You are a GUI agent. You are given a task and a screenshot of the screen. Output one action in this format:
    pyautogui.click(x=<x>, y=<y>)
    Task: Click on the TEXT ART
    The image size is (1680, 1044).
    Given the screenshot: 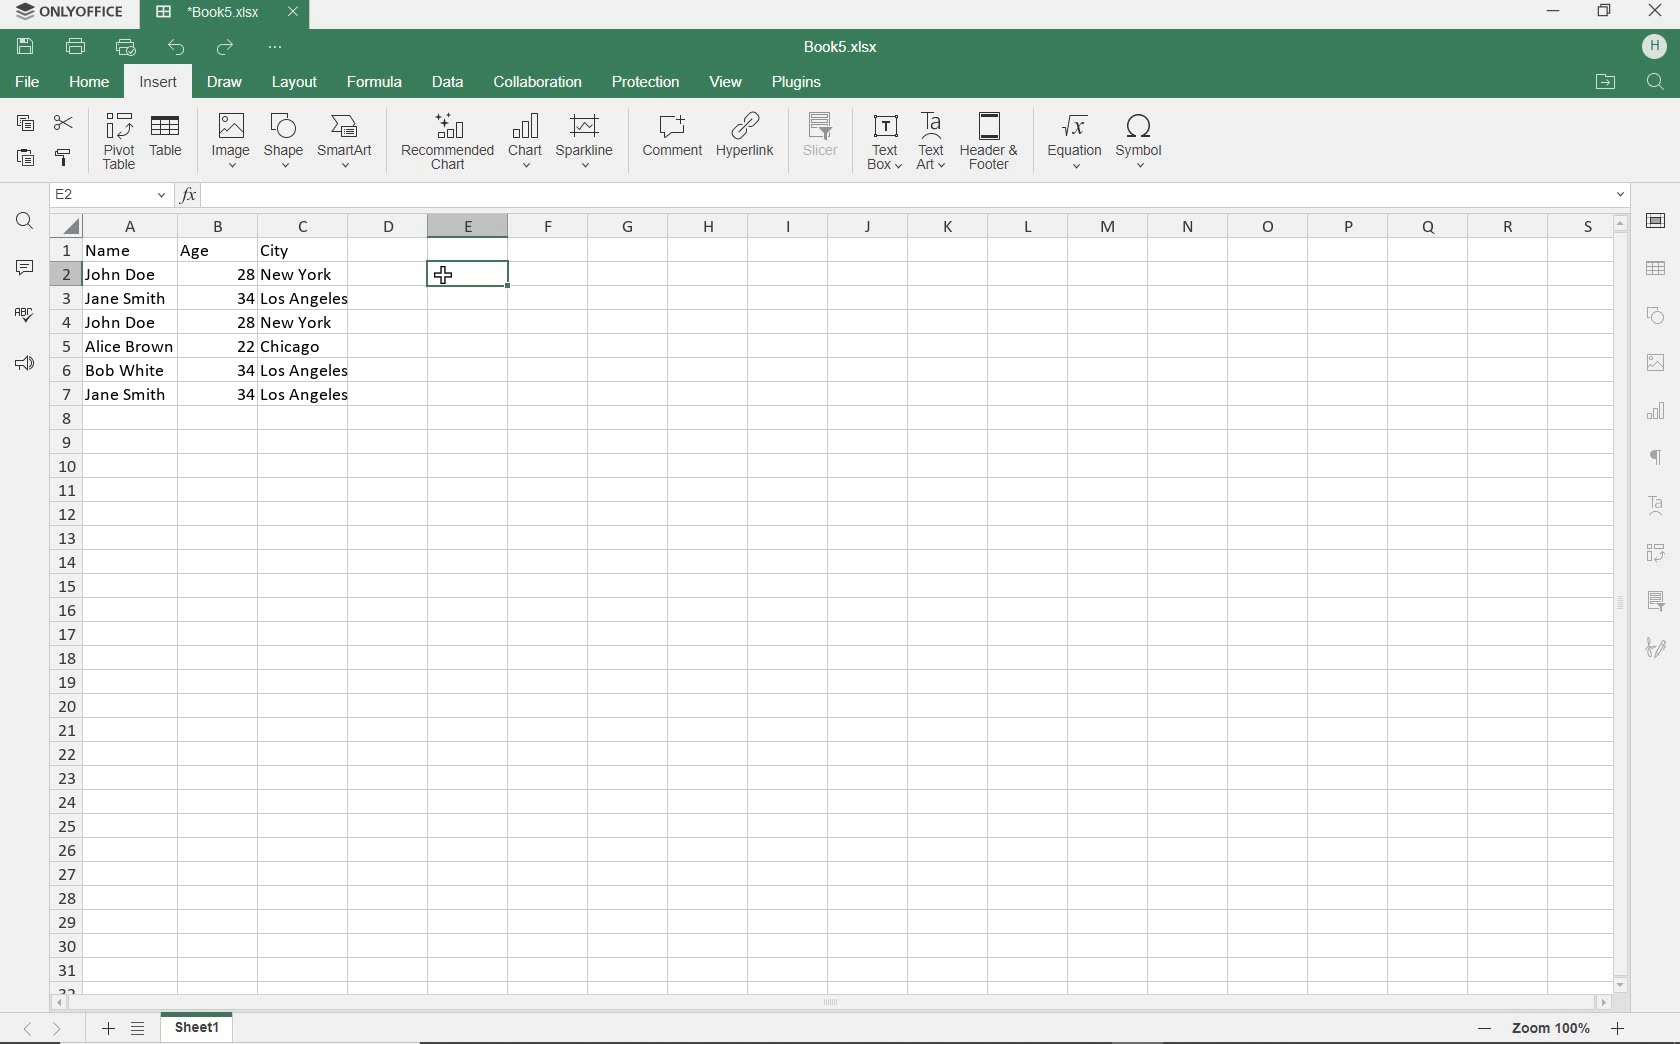 What is the action you would take?
    pyautogui.click(x=1658, y=501)
    